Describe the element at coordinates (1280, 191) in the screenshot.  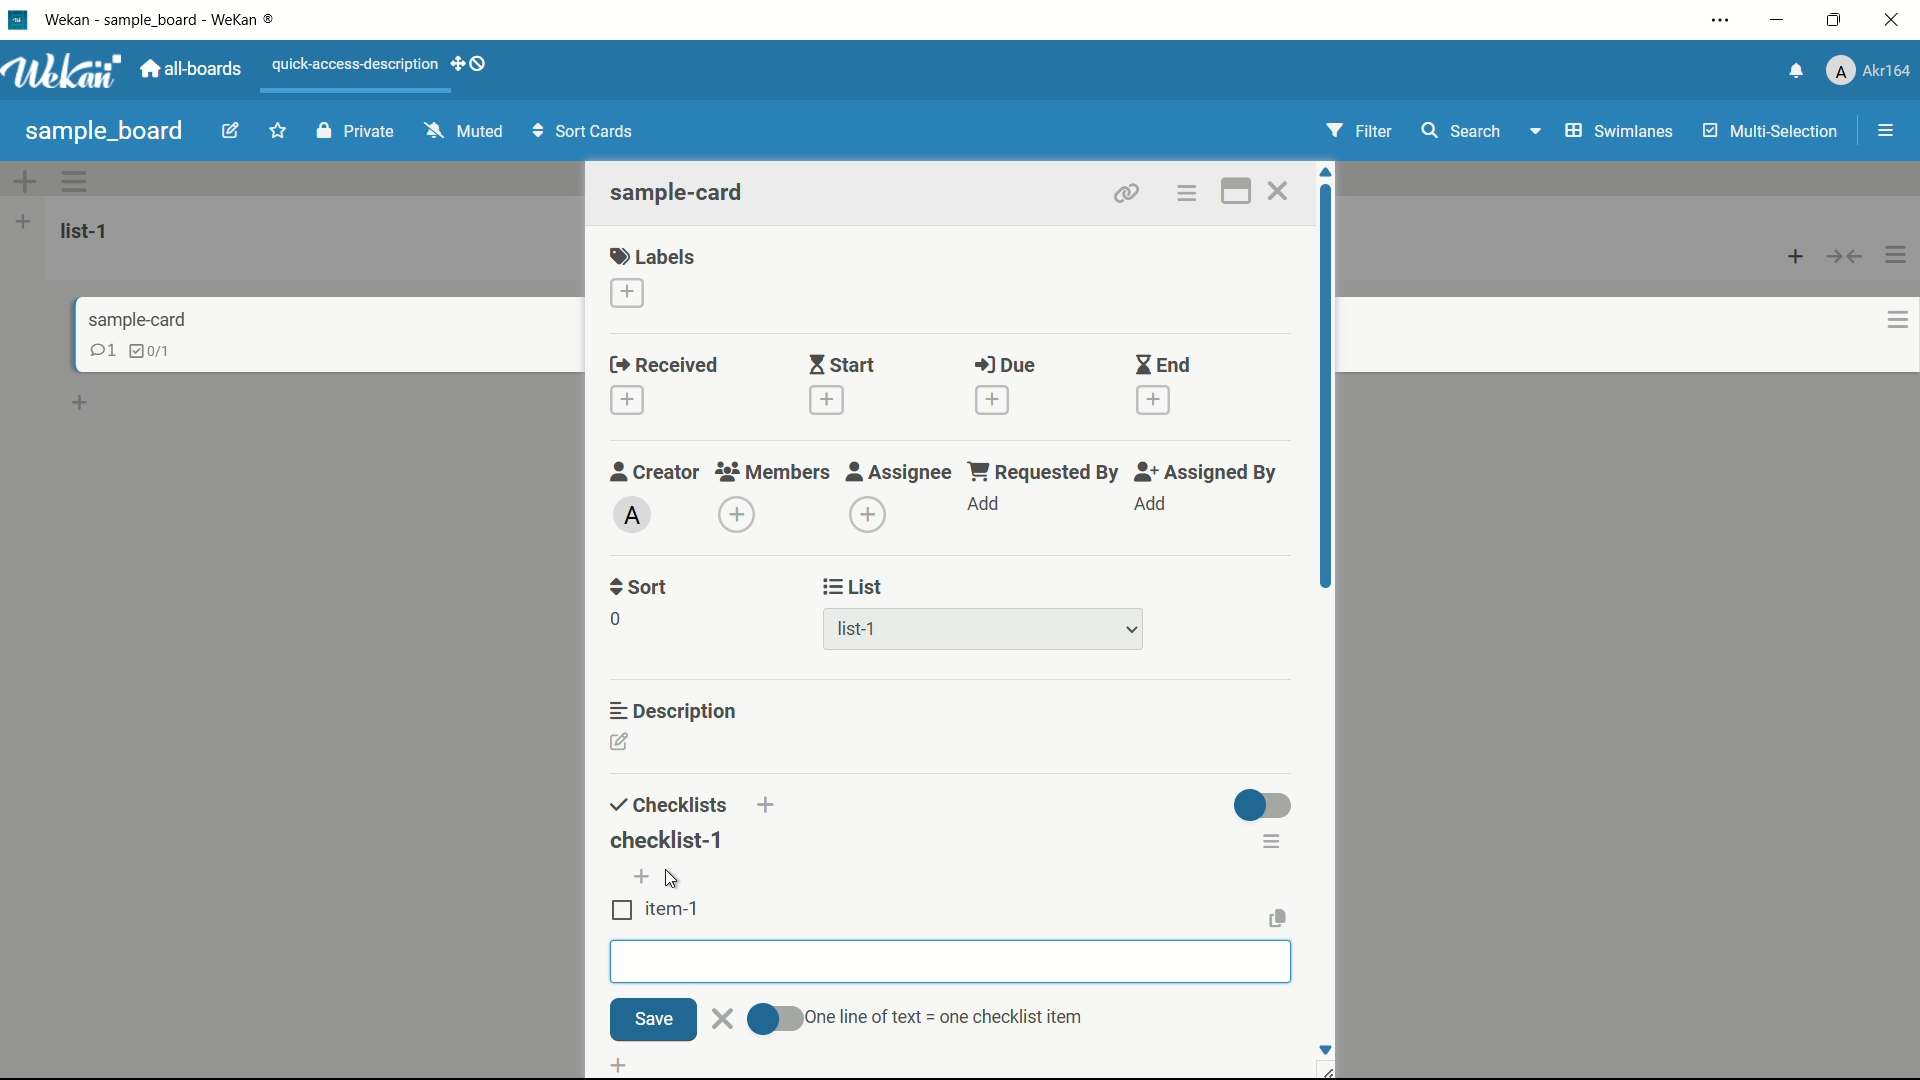
I see `close card` at that location.